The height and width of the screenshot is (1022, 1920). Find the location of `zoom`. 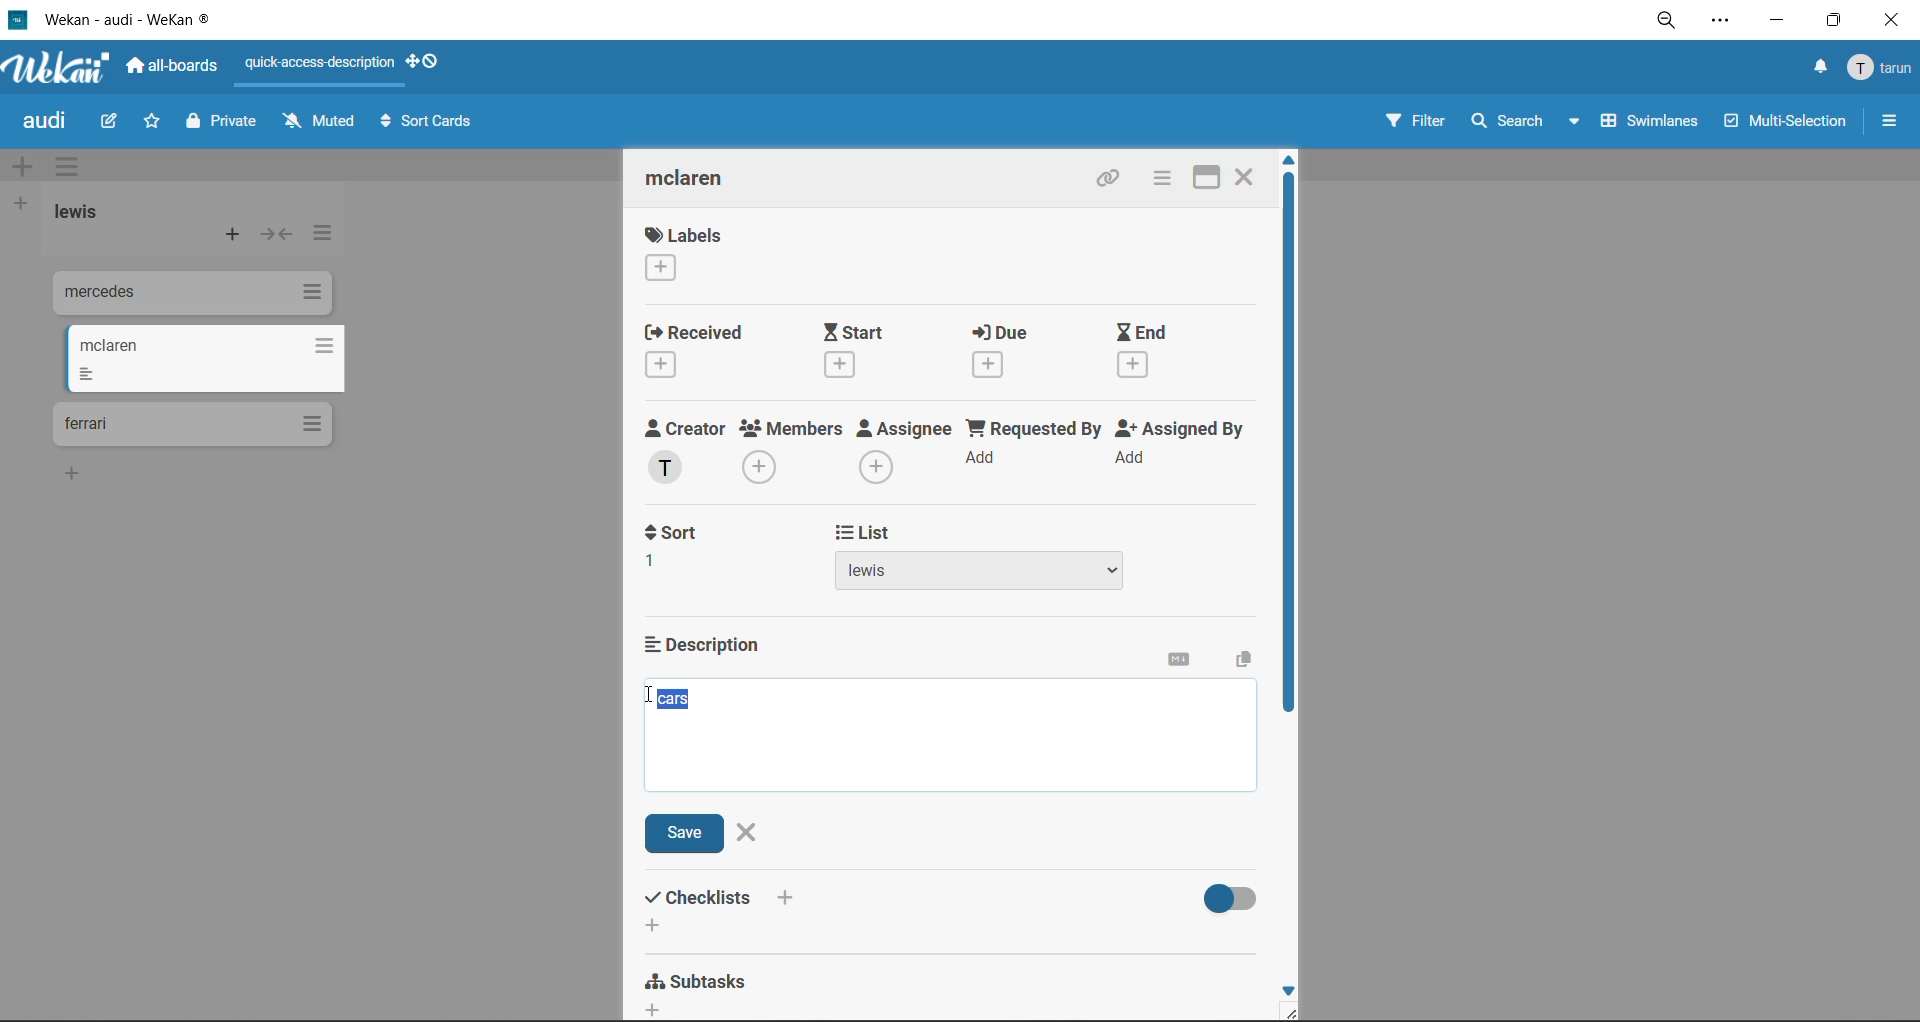

zoom is located at coordinates (1666, 22).